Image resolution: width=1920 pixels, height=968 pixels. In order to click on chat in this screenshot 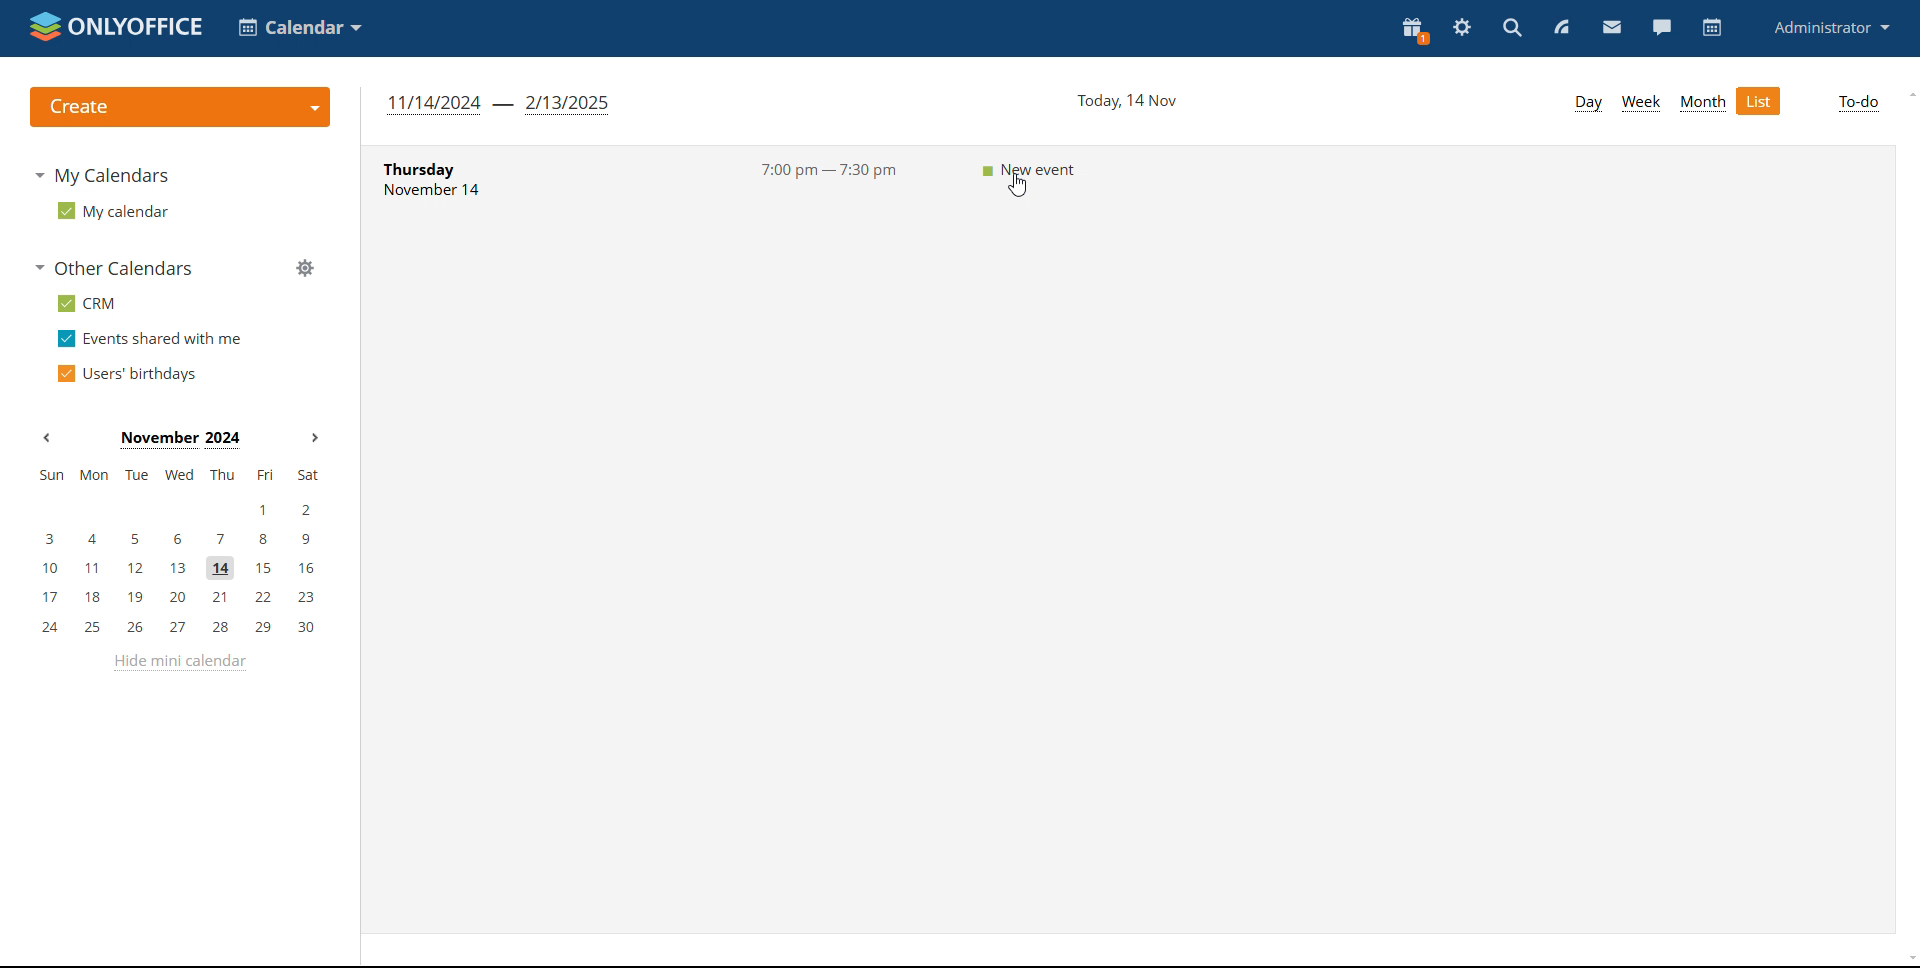, I will do `click(1661, 28)`.